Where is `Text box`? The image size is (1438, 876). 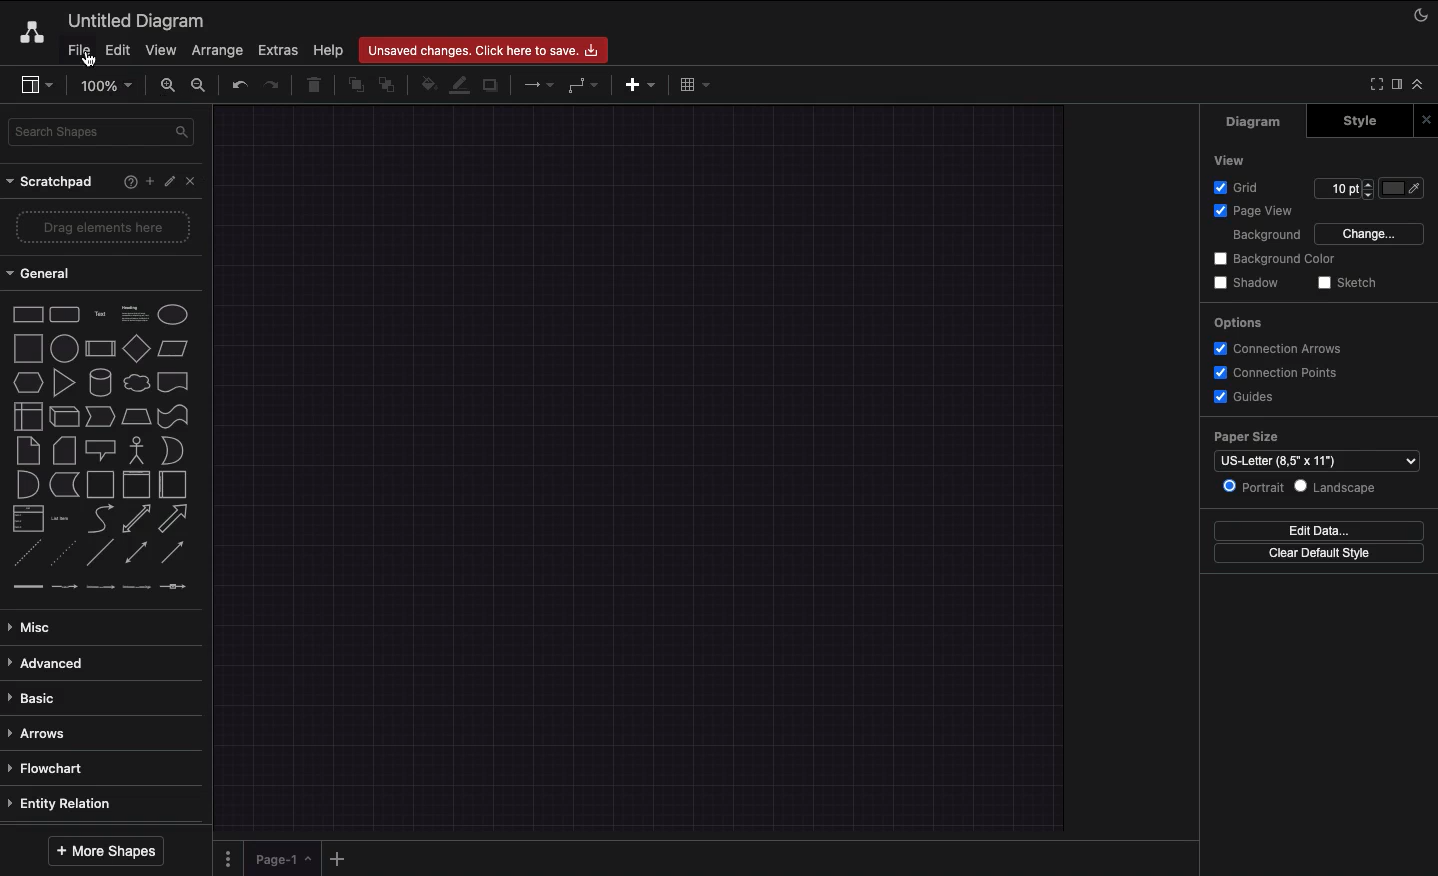 Text box is located at coordinates (133, 314).